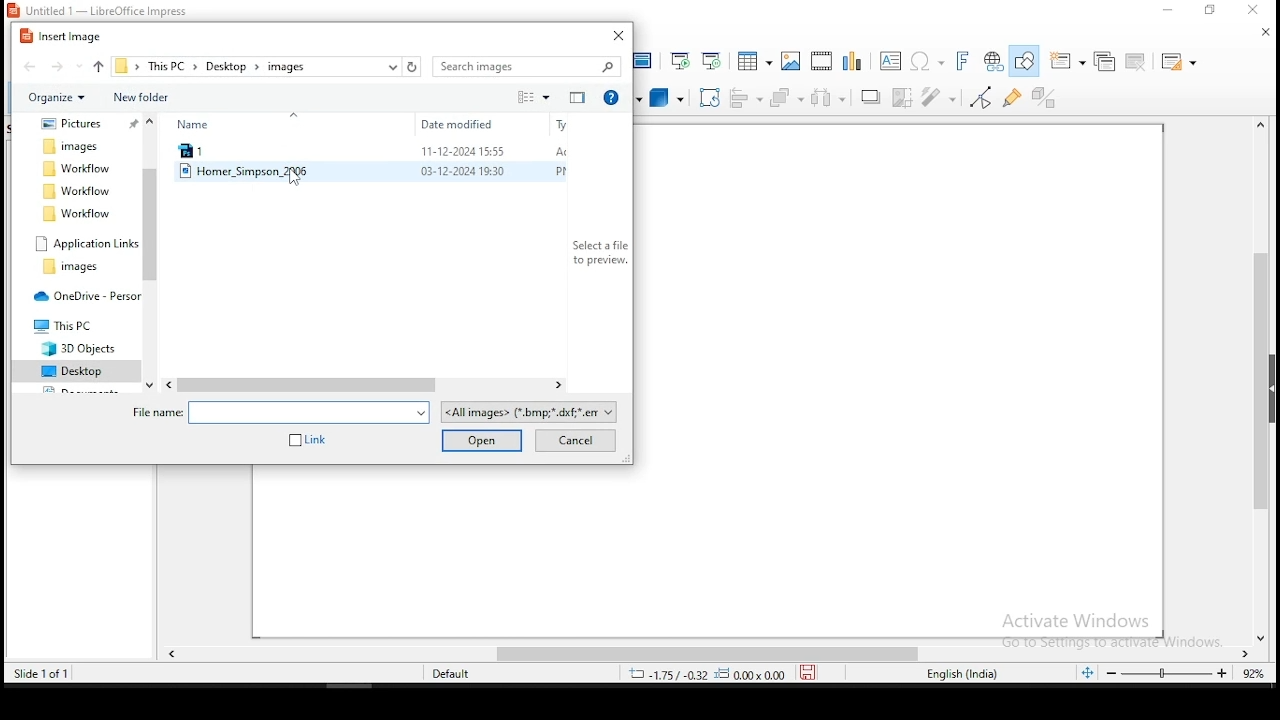 This screenshot has width=1280, height=720. I want to click on forward, so click(57, 68).